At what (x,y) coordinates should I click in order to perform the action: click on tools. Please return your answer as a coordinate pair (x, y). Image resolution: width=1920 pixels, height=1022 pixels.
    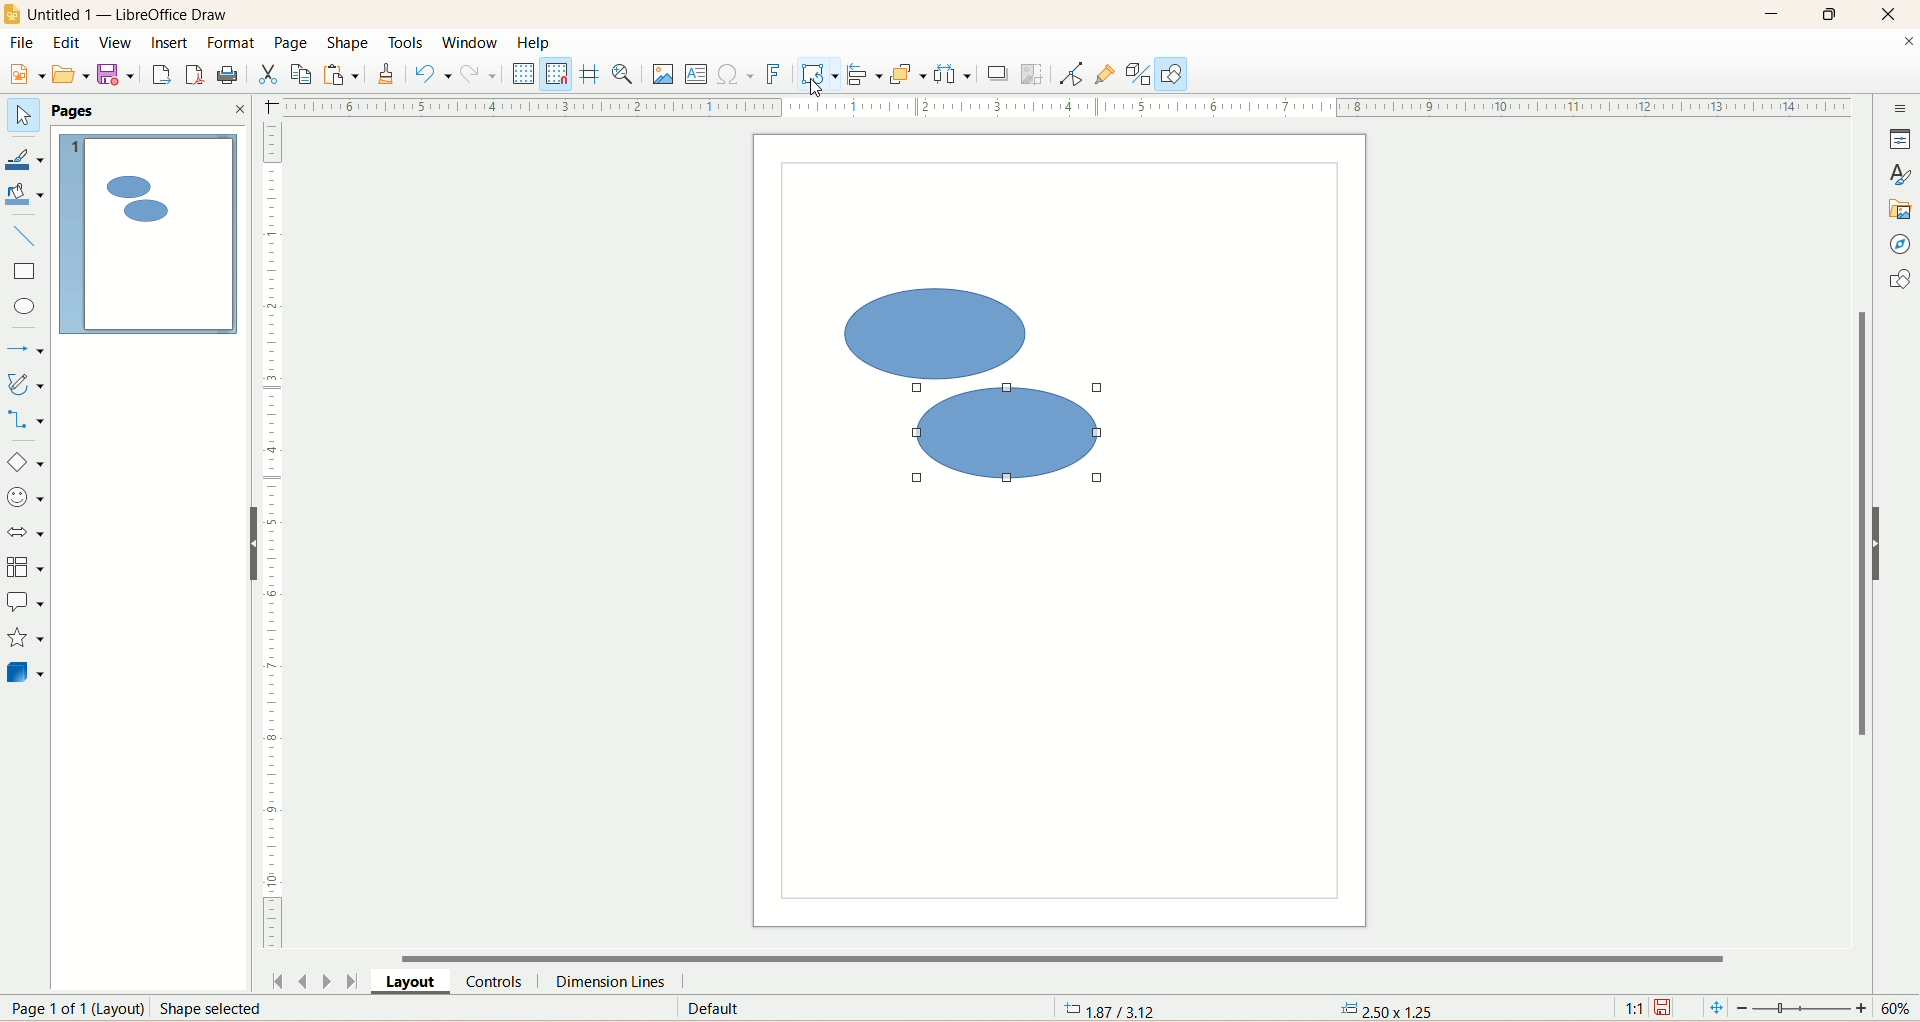
    Looking at the image, I should click on (406, 45).